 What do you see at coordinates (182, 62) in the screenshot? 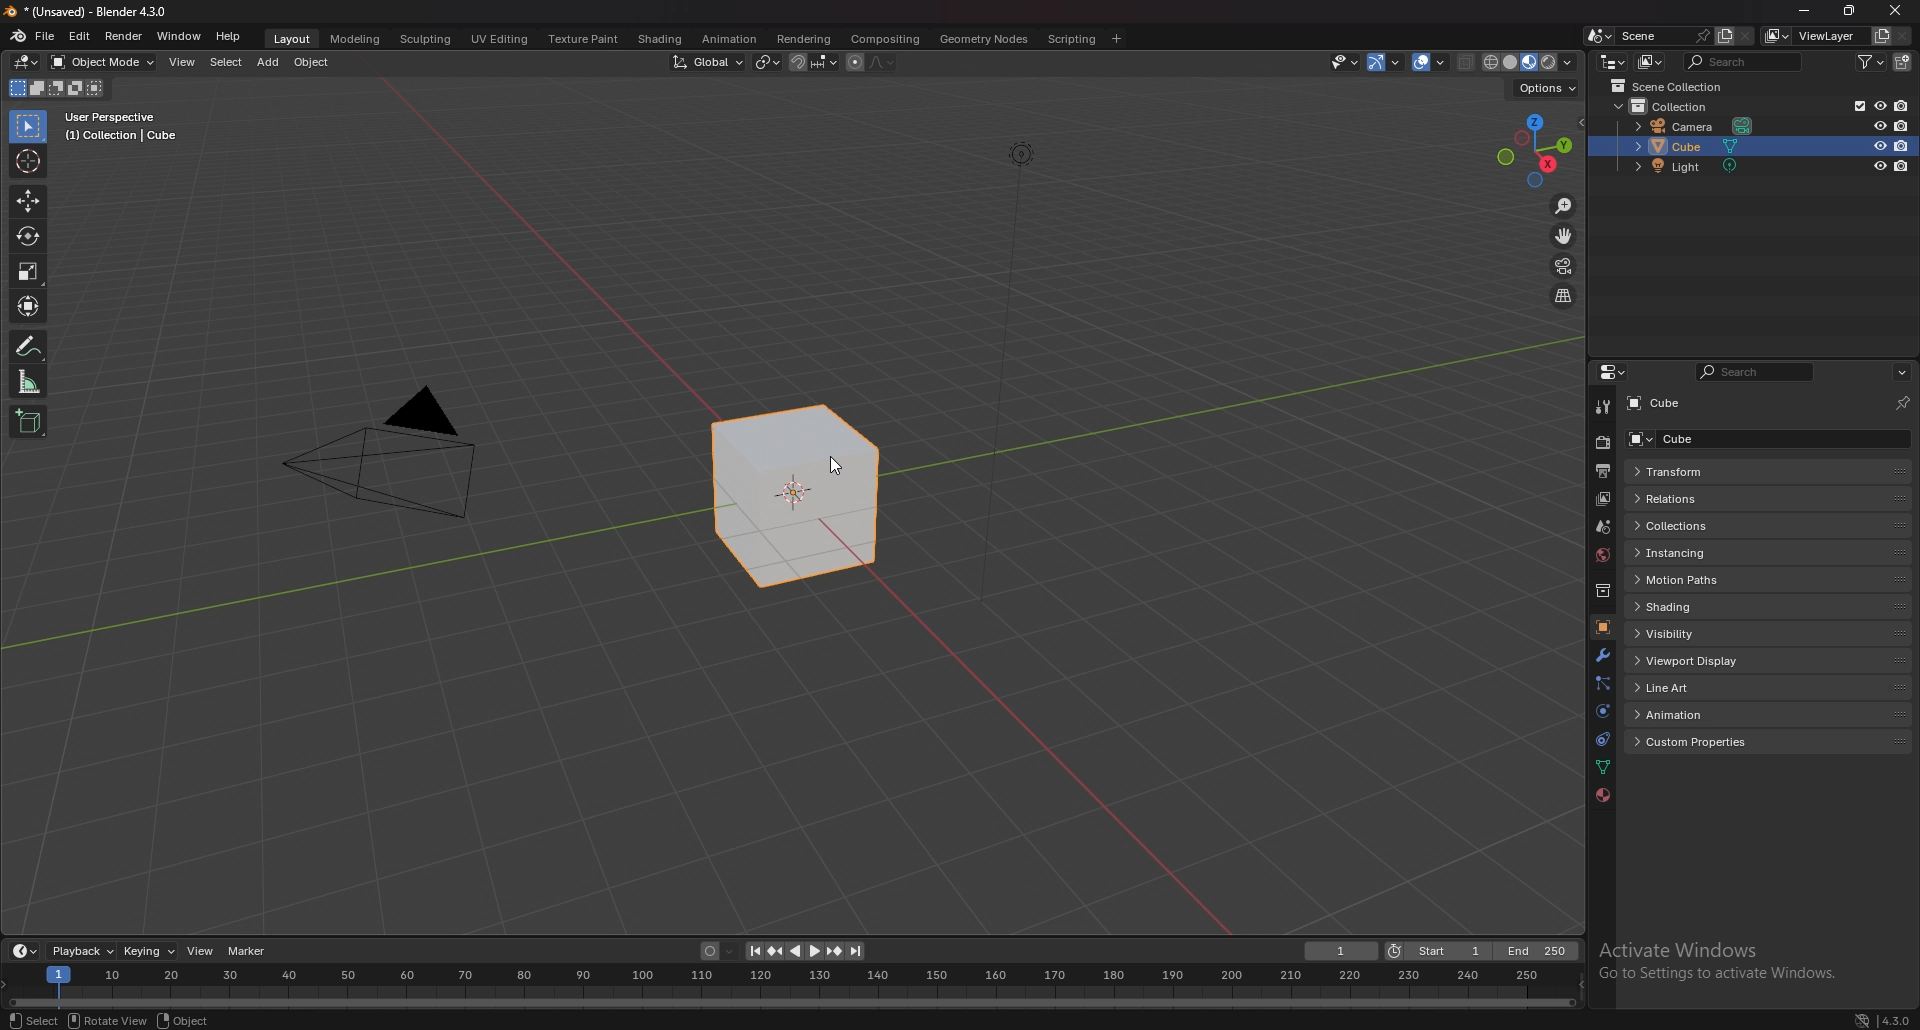
I see `view` at bounding box center [182, 62].